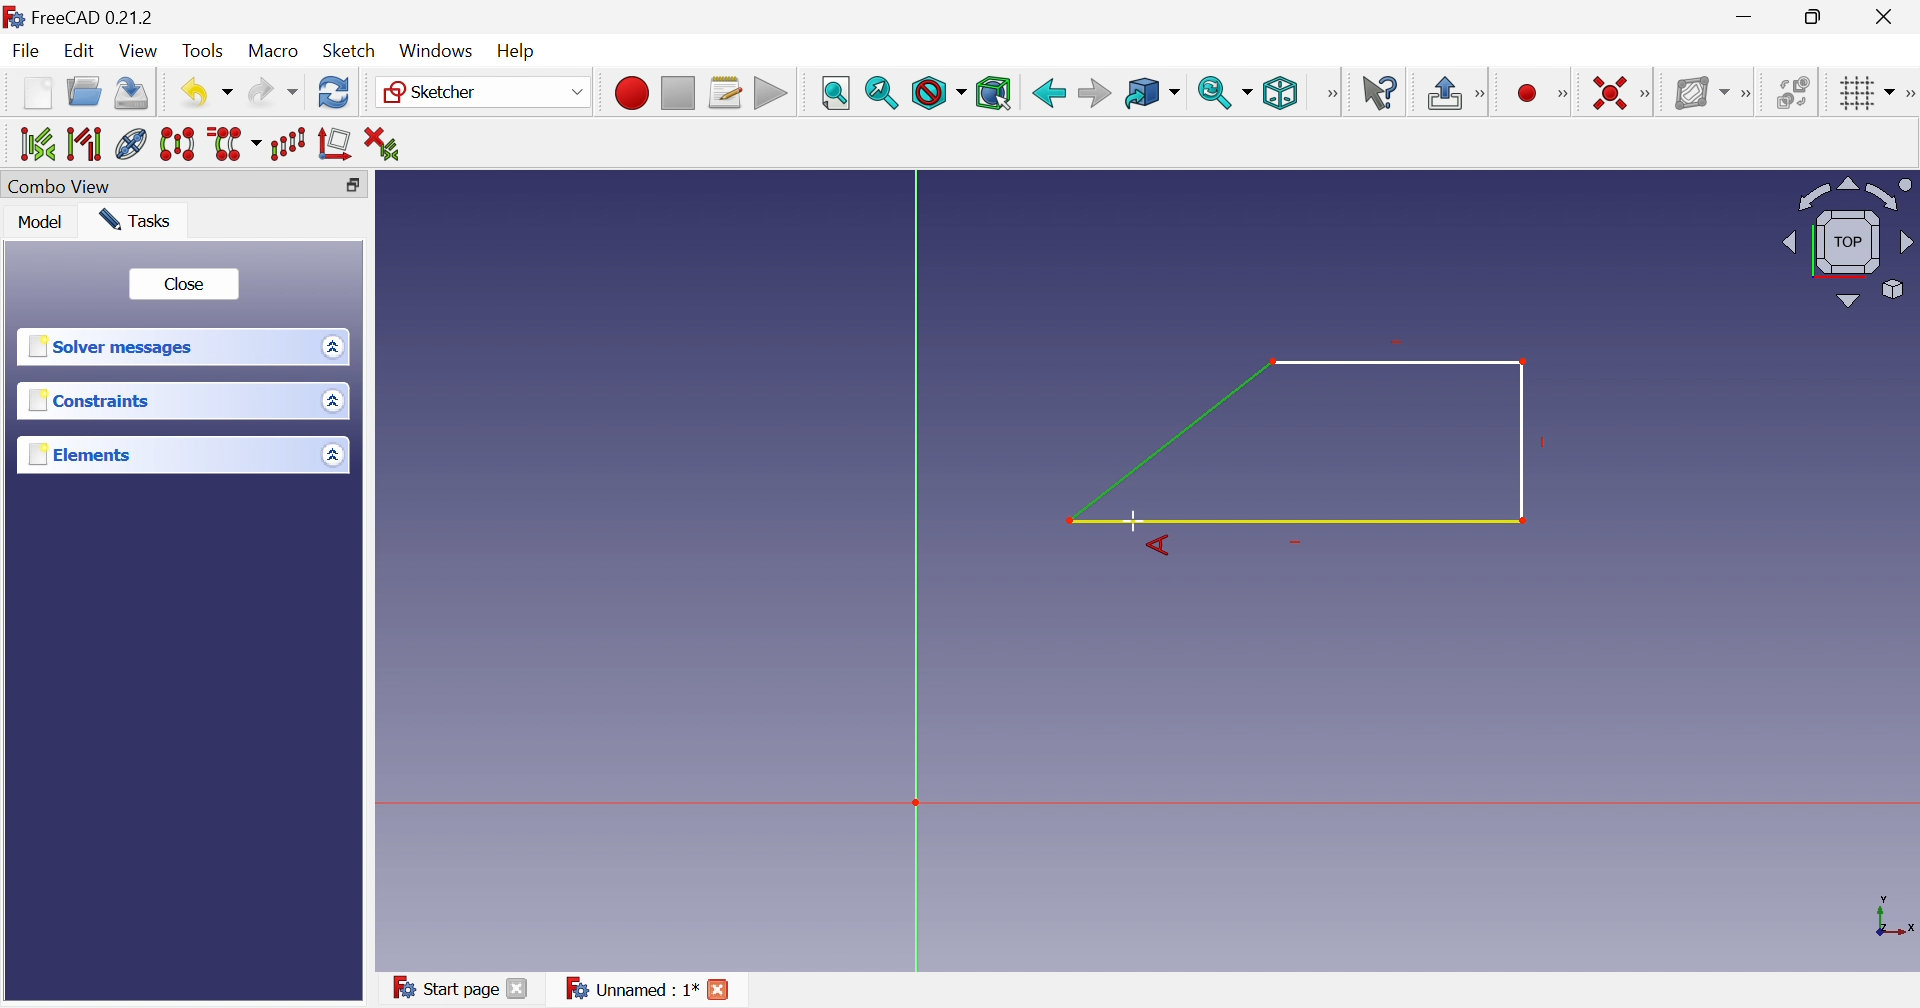 This screenshot has width=1920, height=1008. I want to click on More, so click(1908, 91).